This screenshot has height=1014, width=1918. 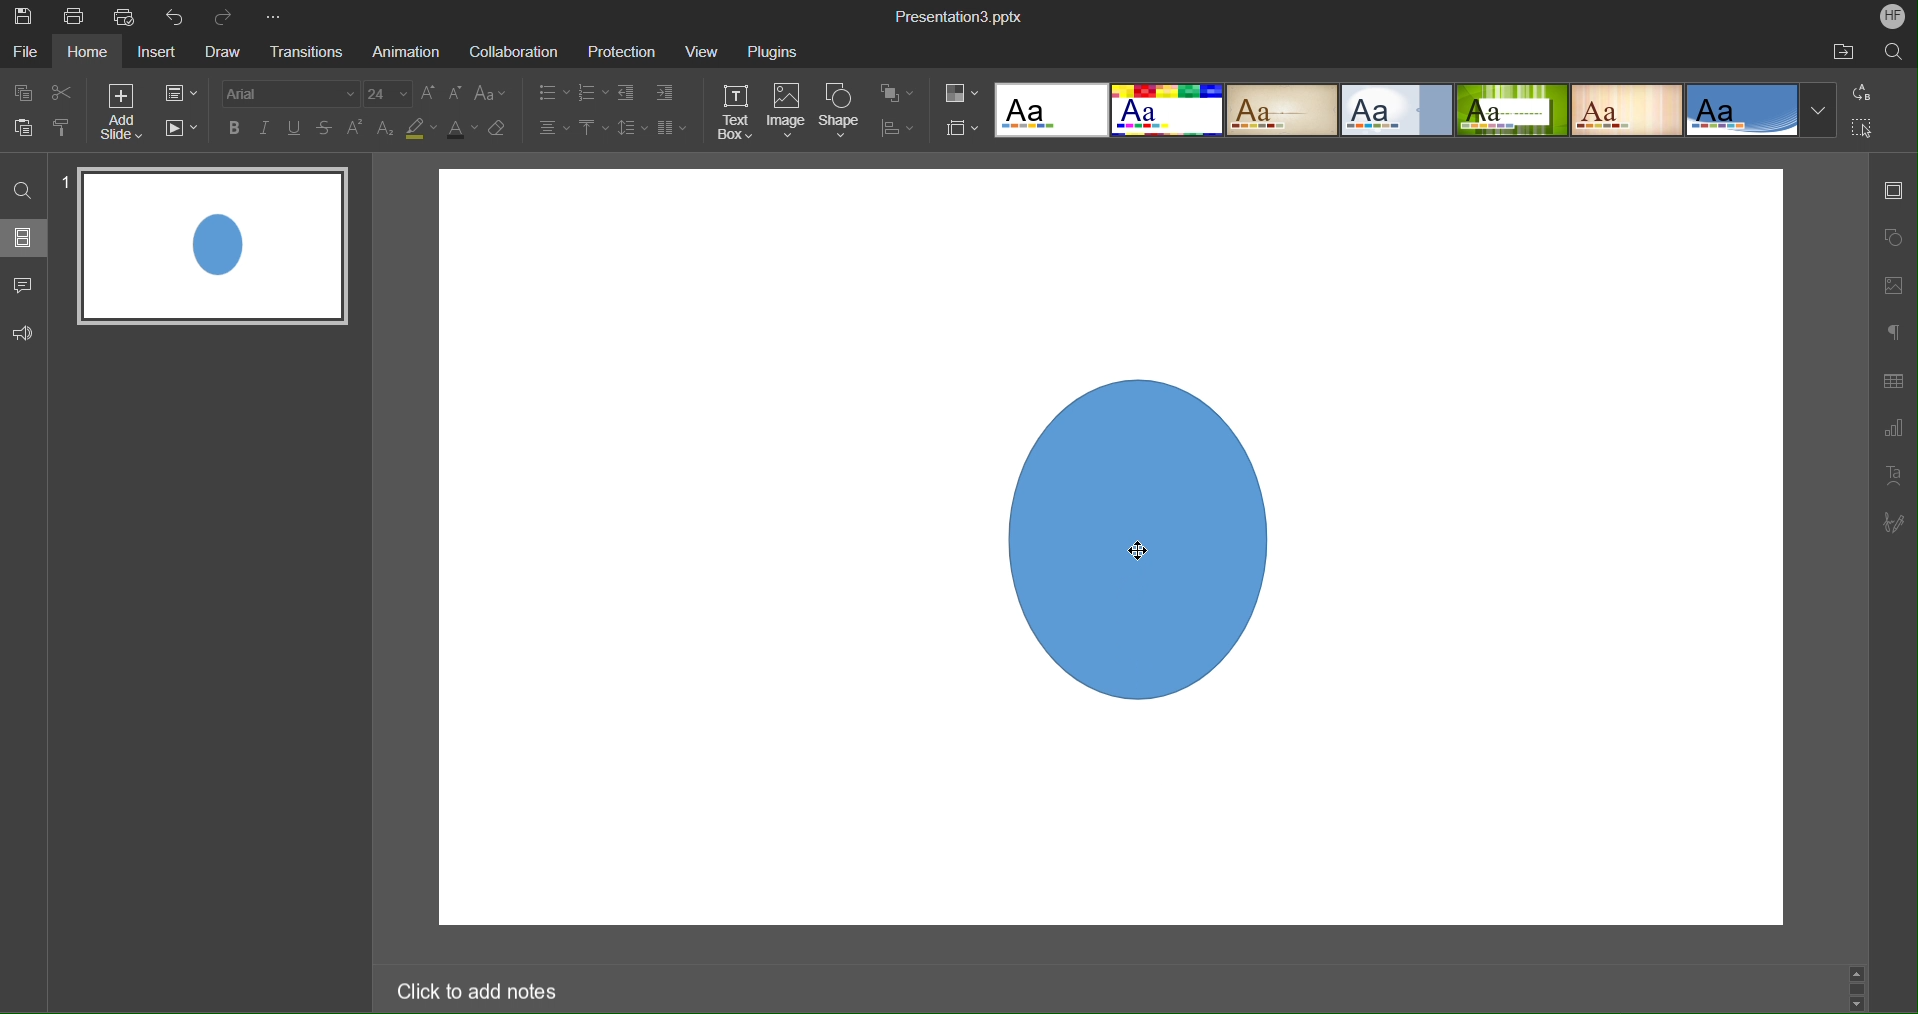 I want to click on Signature, so click(x=1895, y=522).